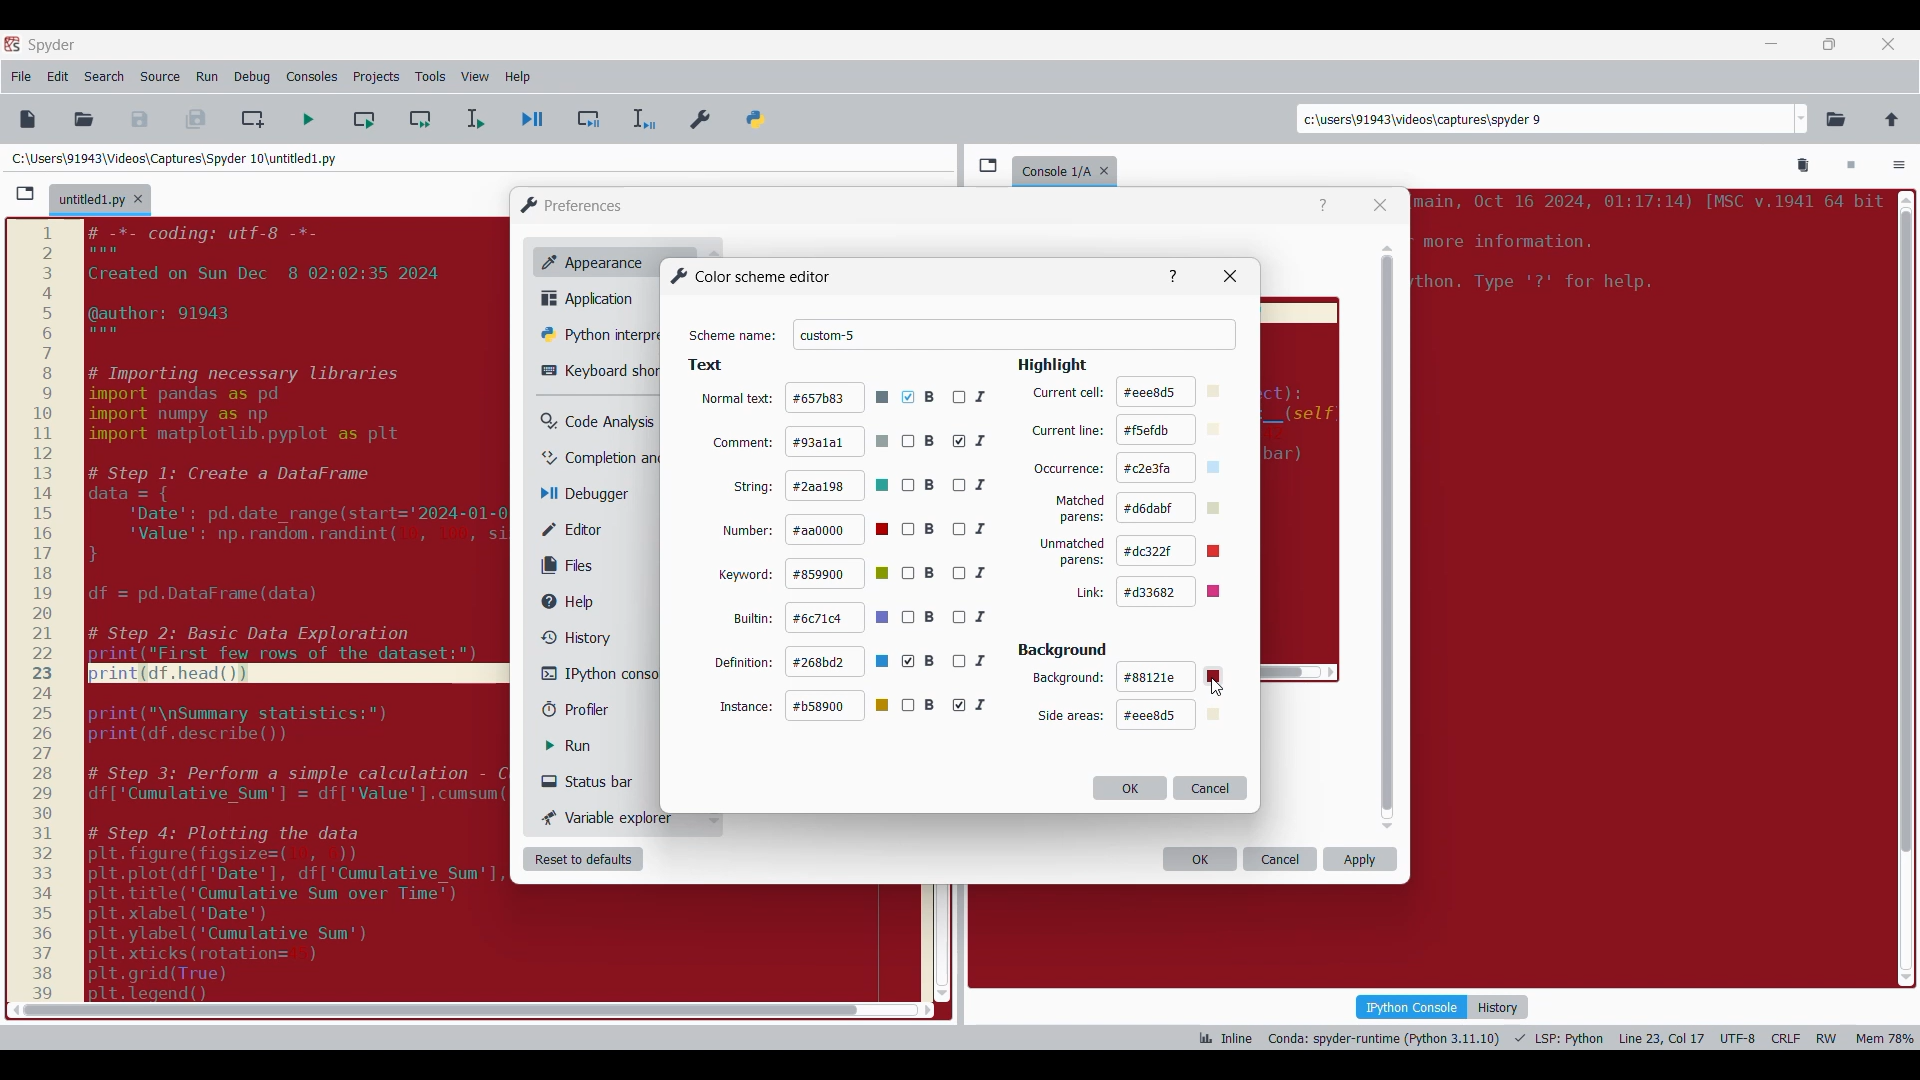  I want to click on Profiler, so click(594, 710).